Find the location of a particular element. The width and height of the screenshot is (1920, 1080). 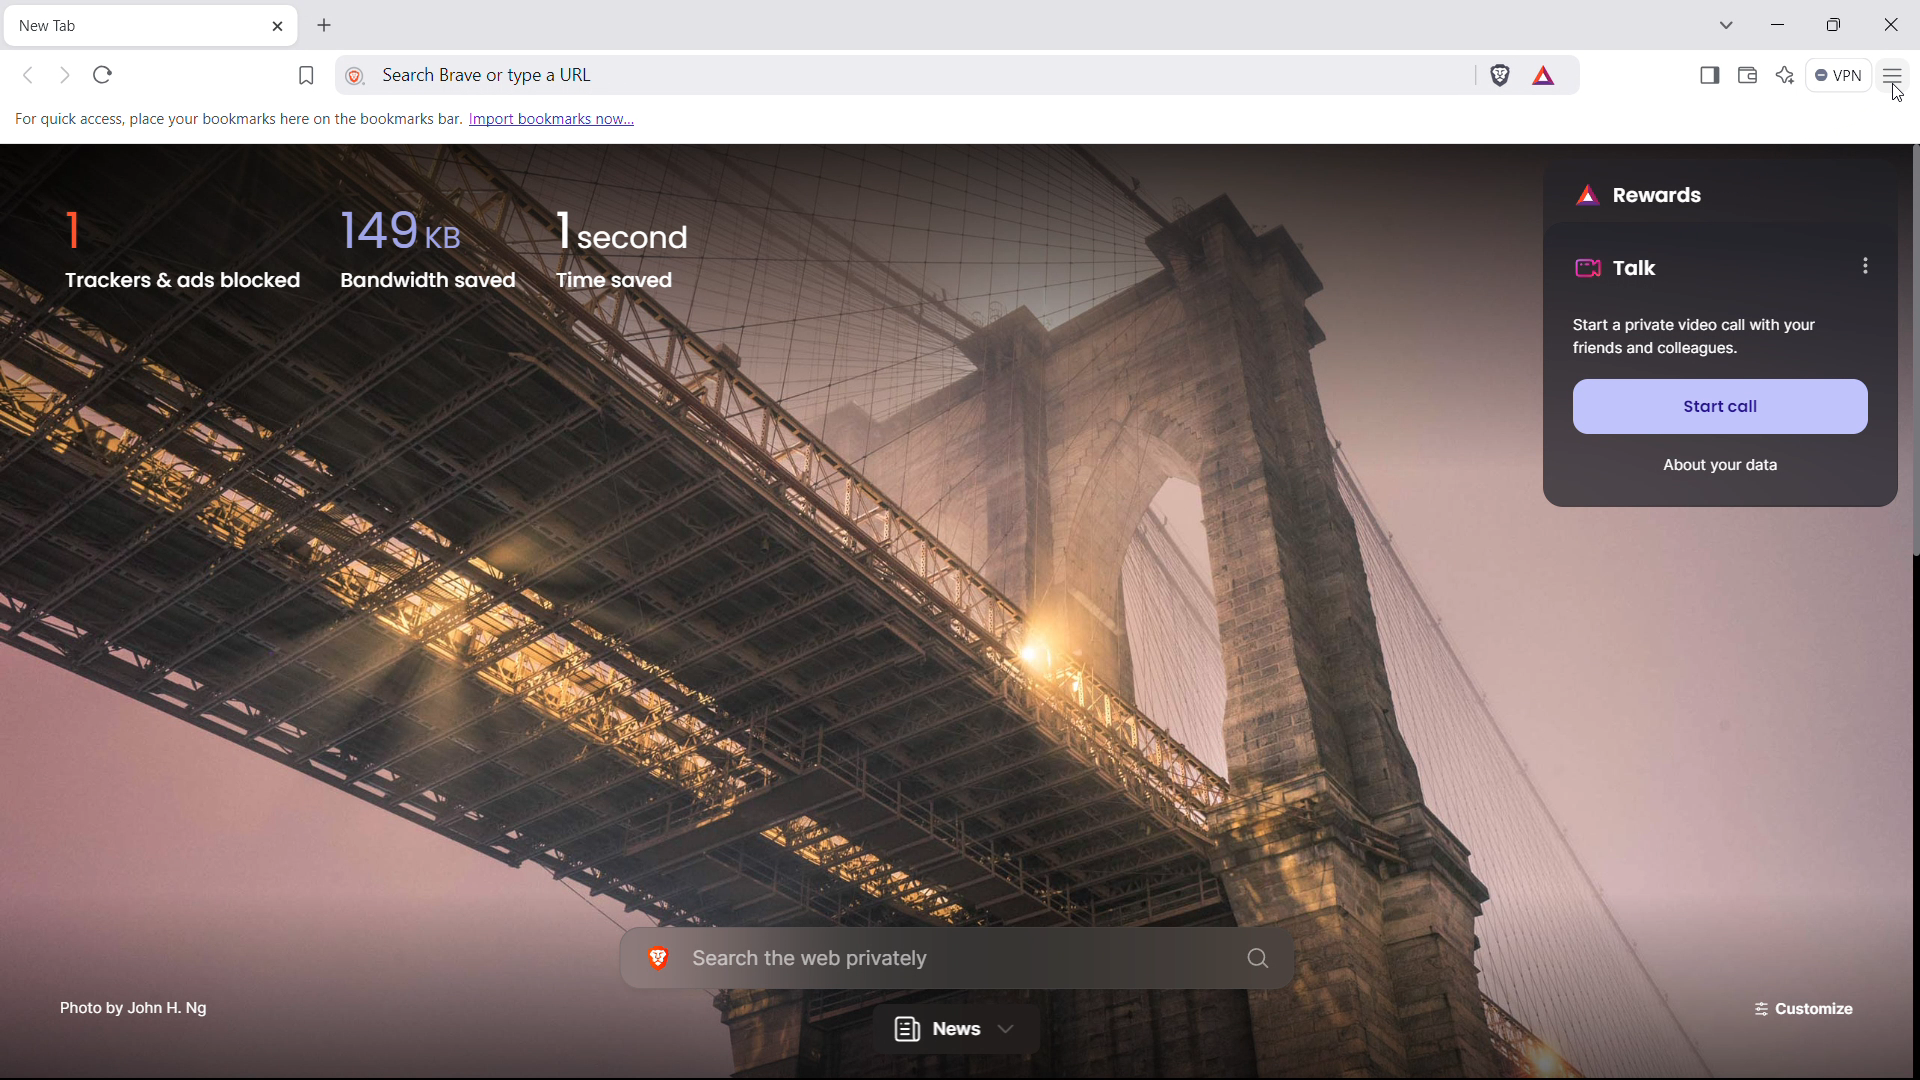

more options is located at coordinates (1857, 261).